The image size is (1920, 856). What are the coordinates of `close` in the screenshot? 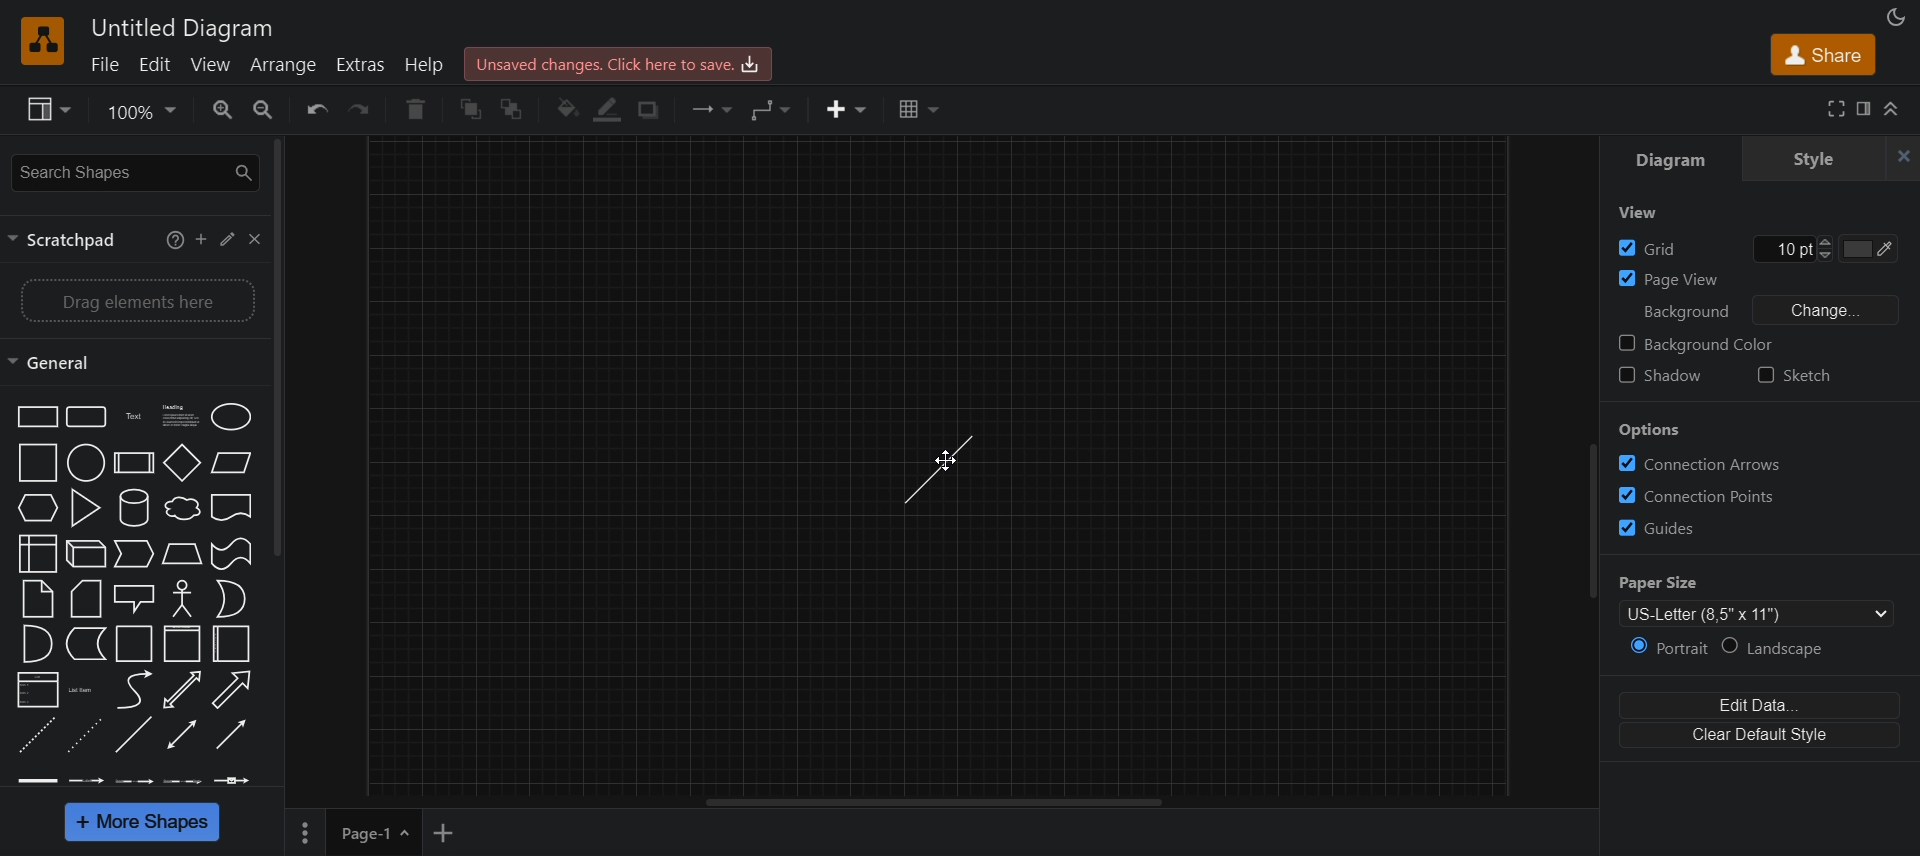 It's located at (1904, 158).